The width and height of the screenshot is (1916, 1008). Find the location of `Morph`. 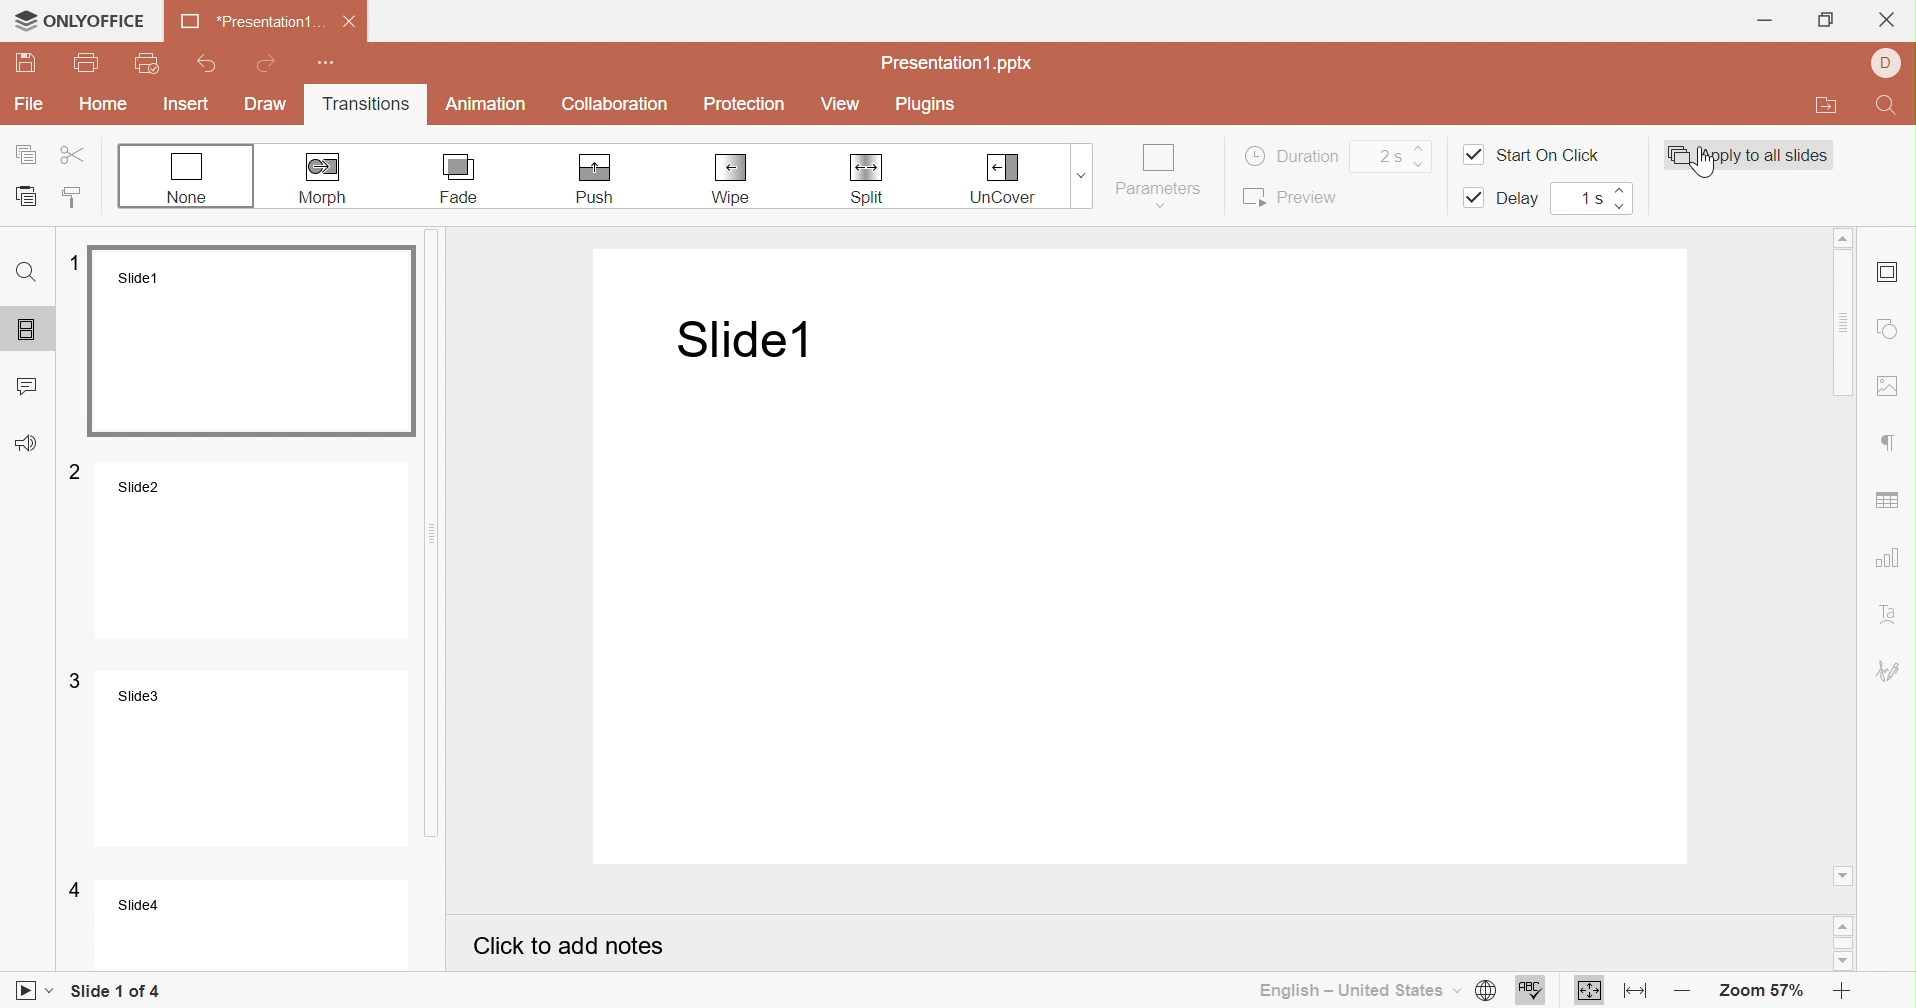

Morph is located at coordinates (321, 178).